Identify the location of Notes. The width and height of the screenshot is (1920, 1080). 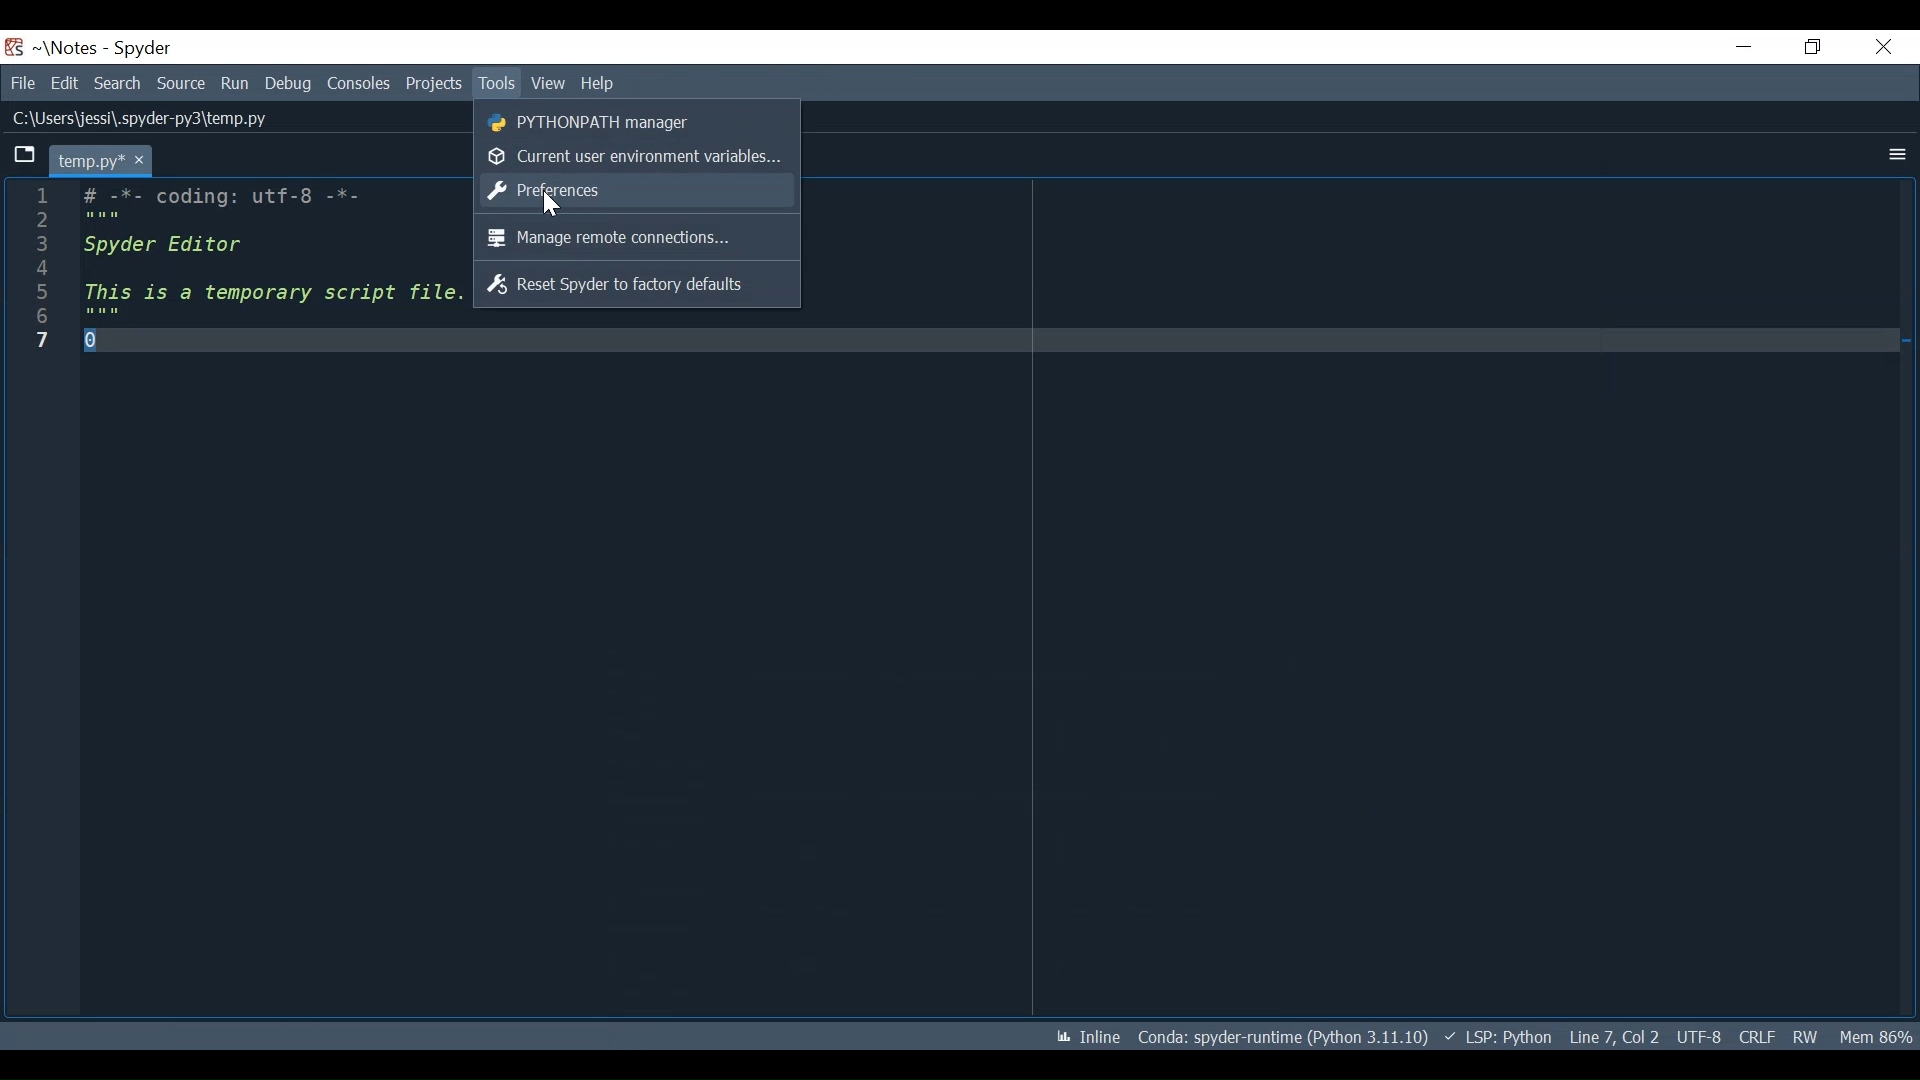
(61, 48).